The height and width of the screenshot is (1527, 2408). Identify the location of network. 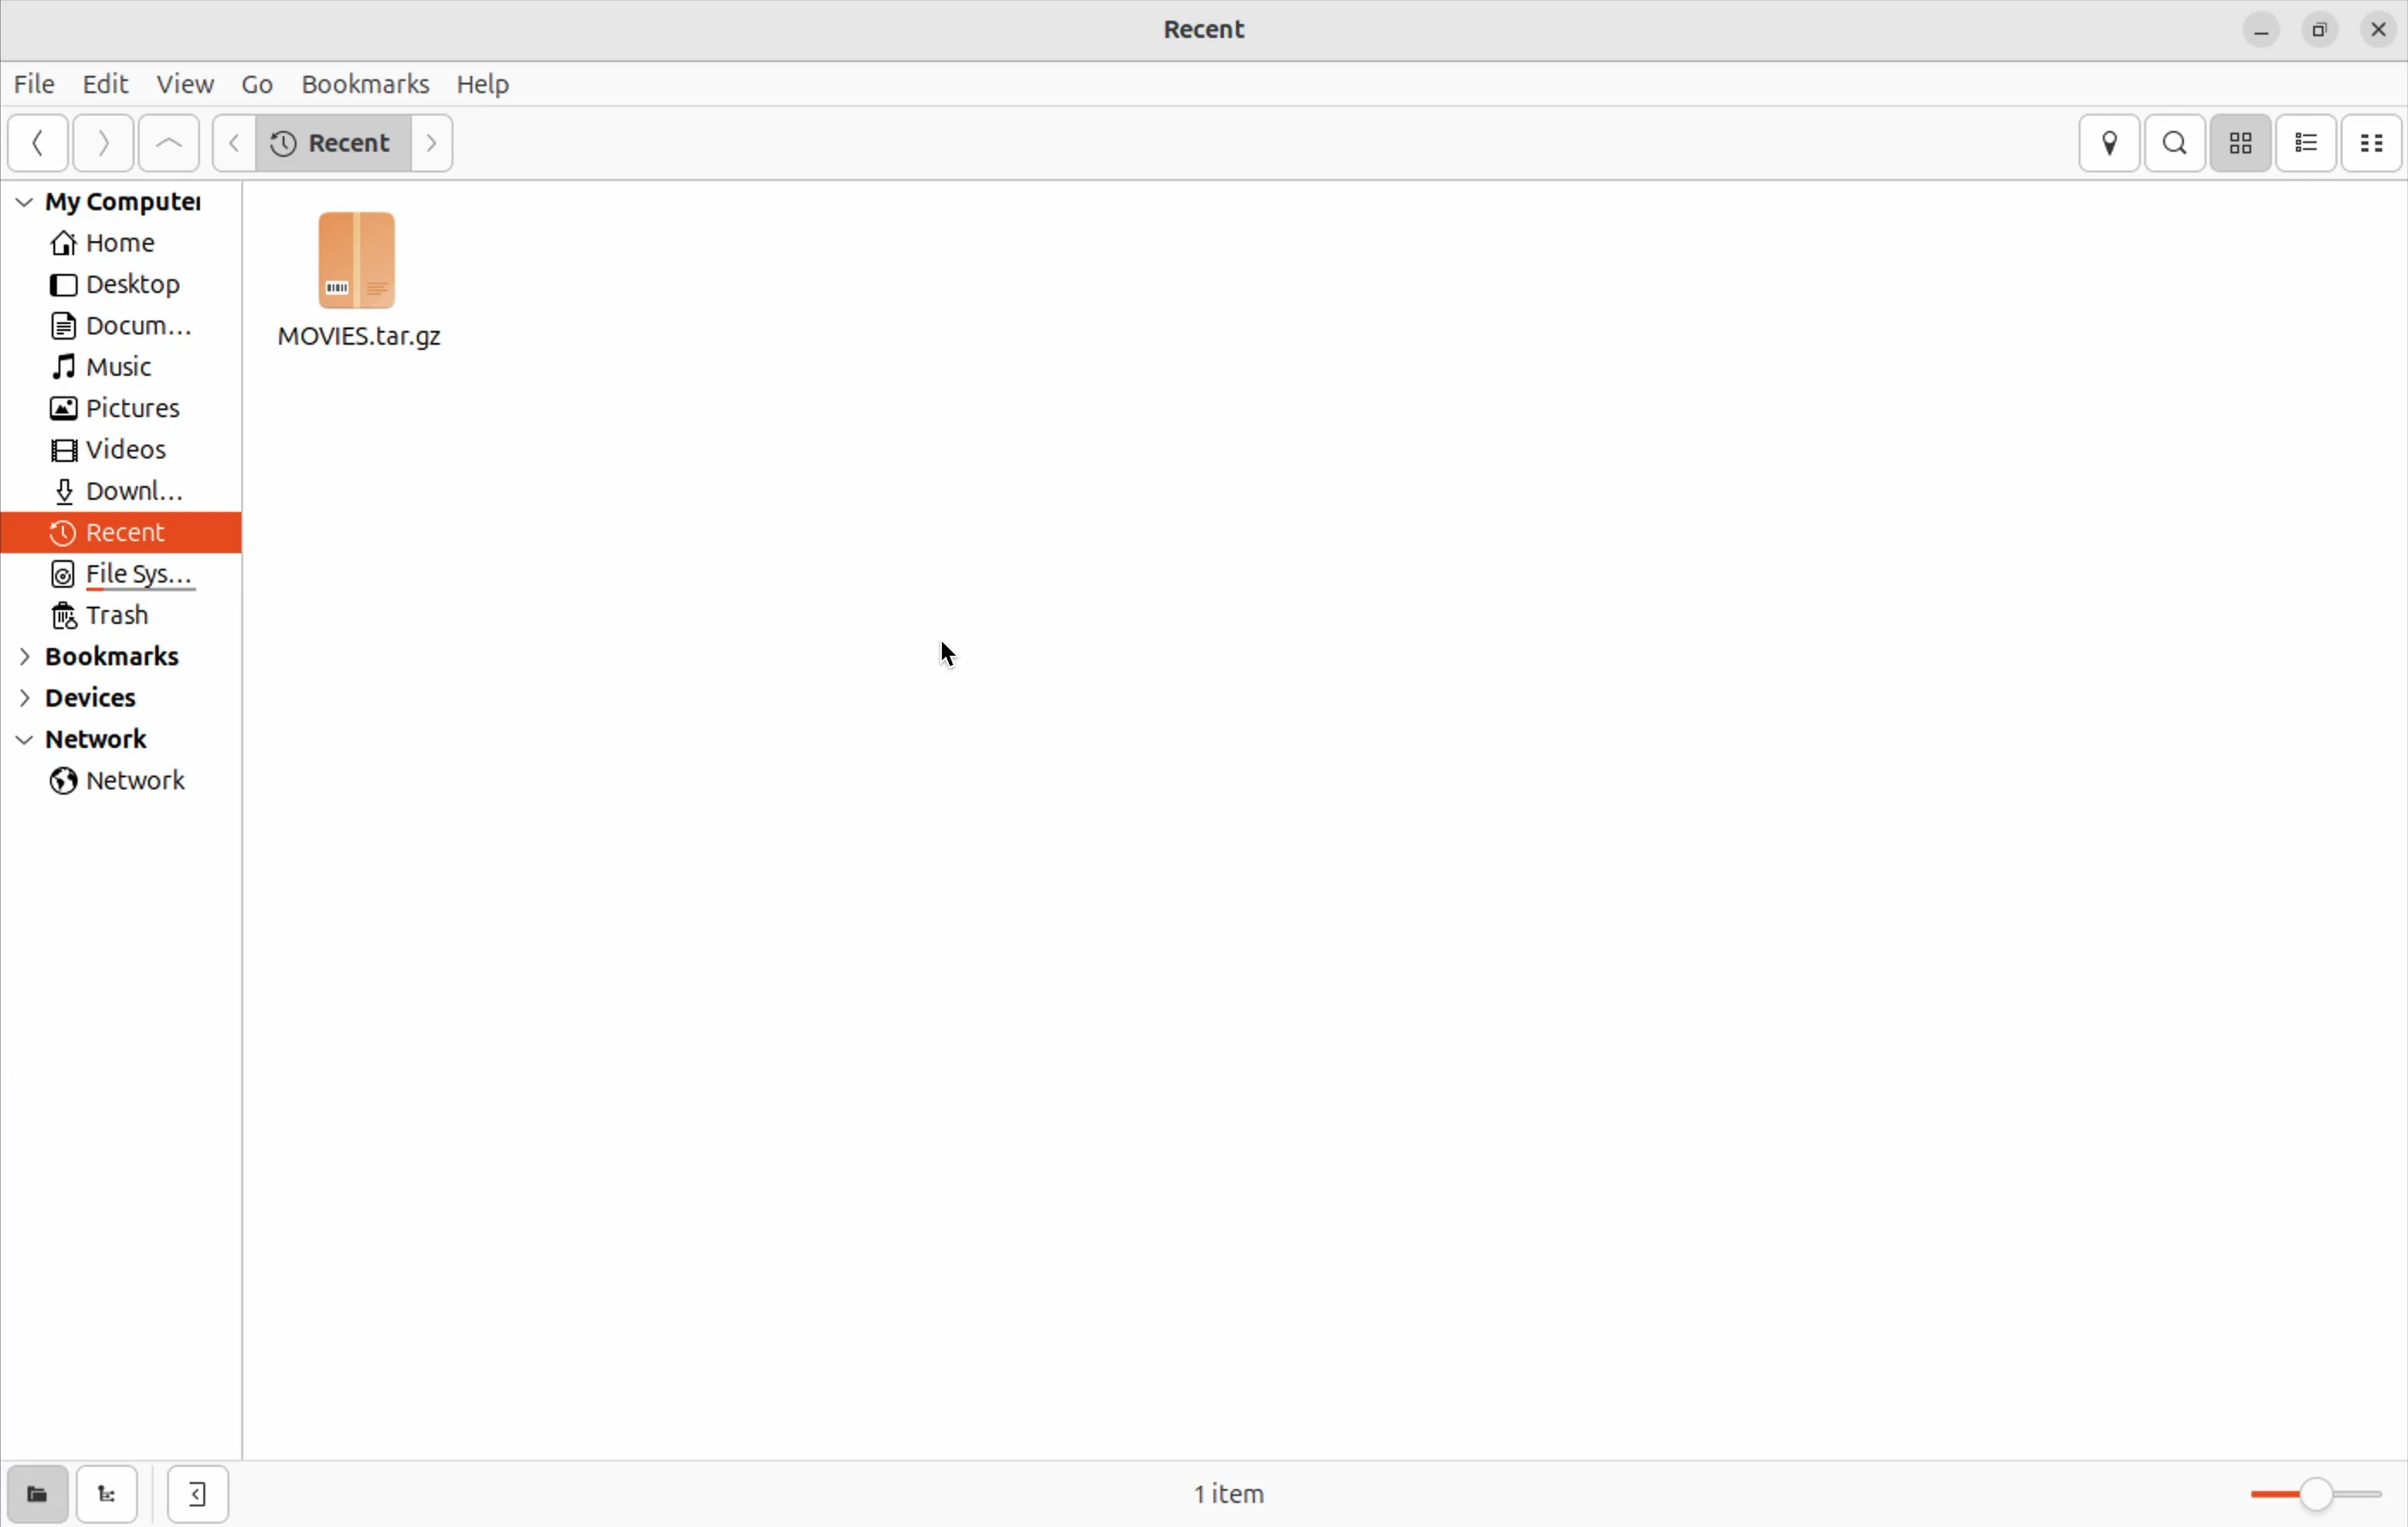
(123, 781).